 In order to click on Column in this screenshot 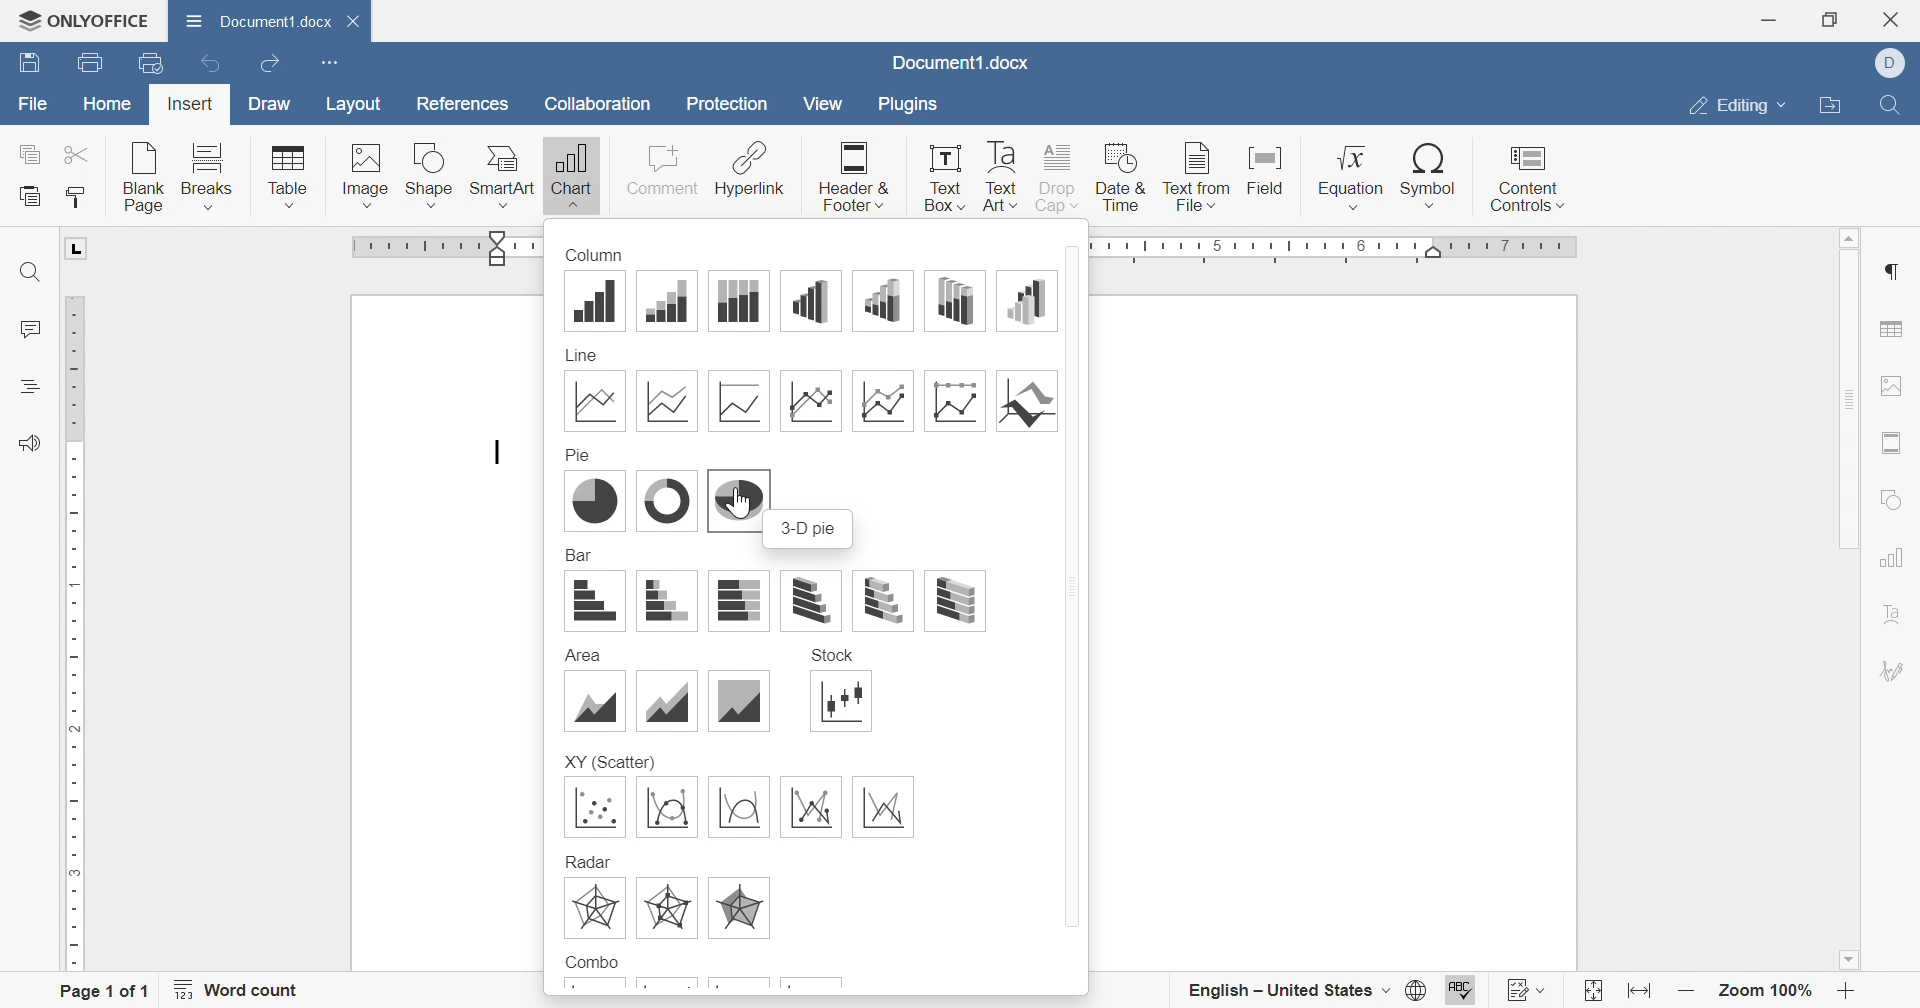, I will do `click(594, 253)`.